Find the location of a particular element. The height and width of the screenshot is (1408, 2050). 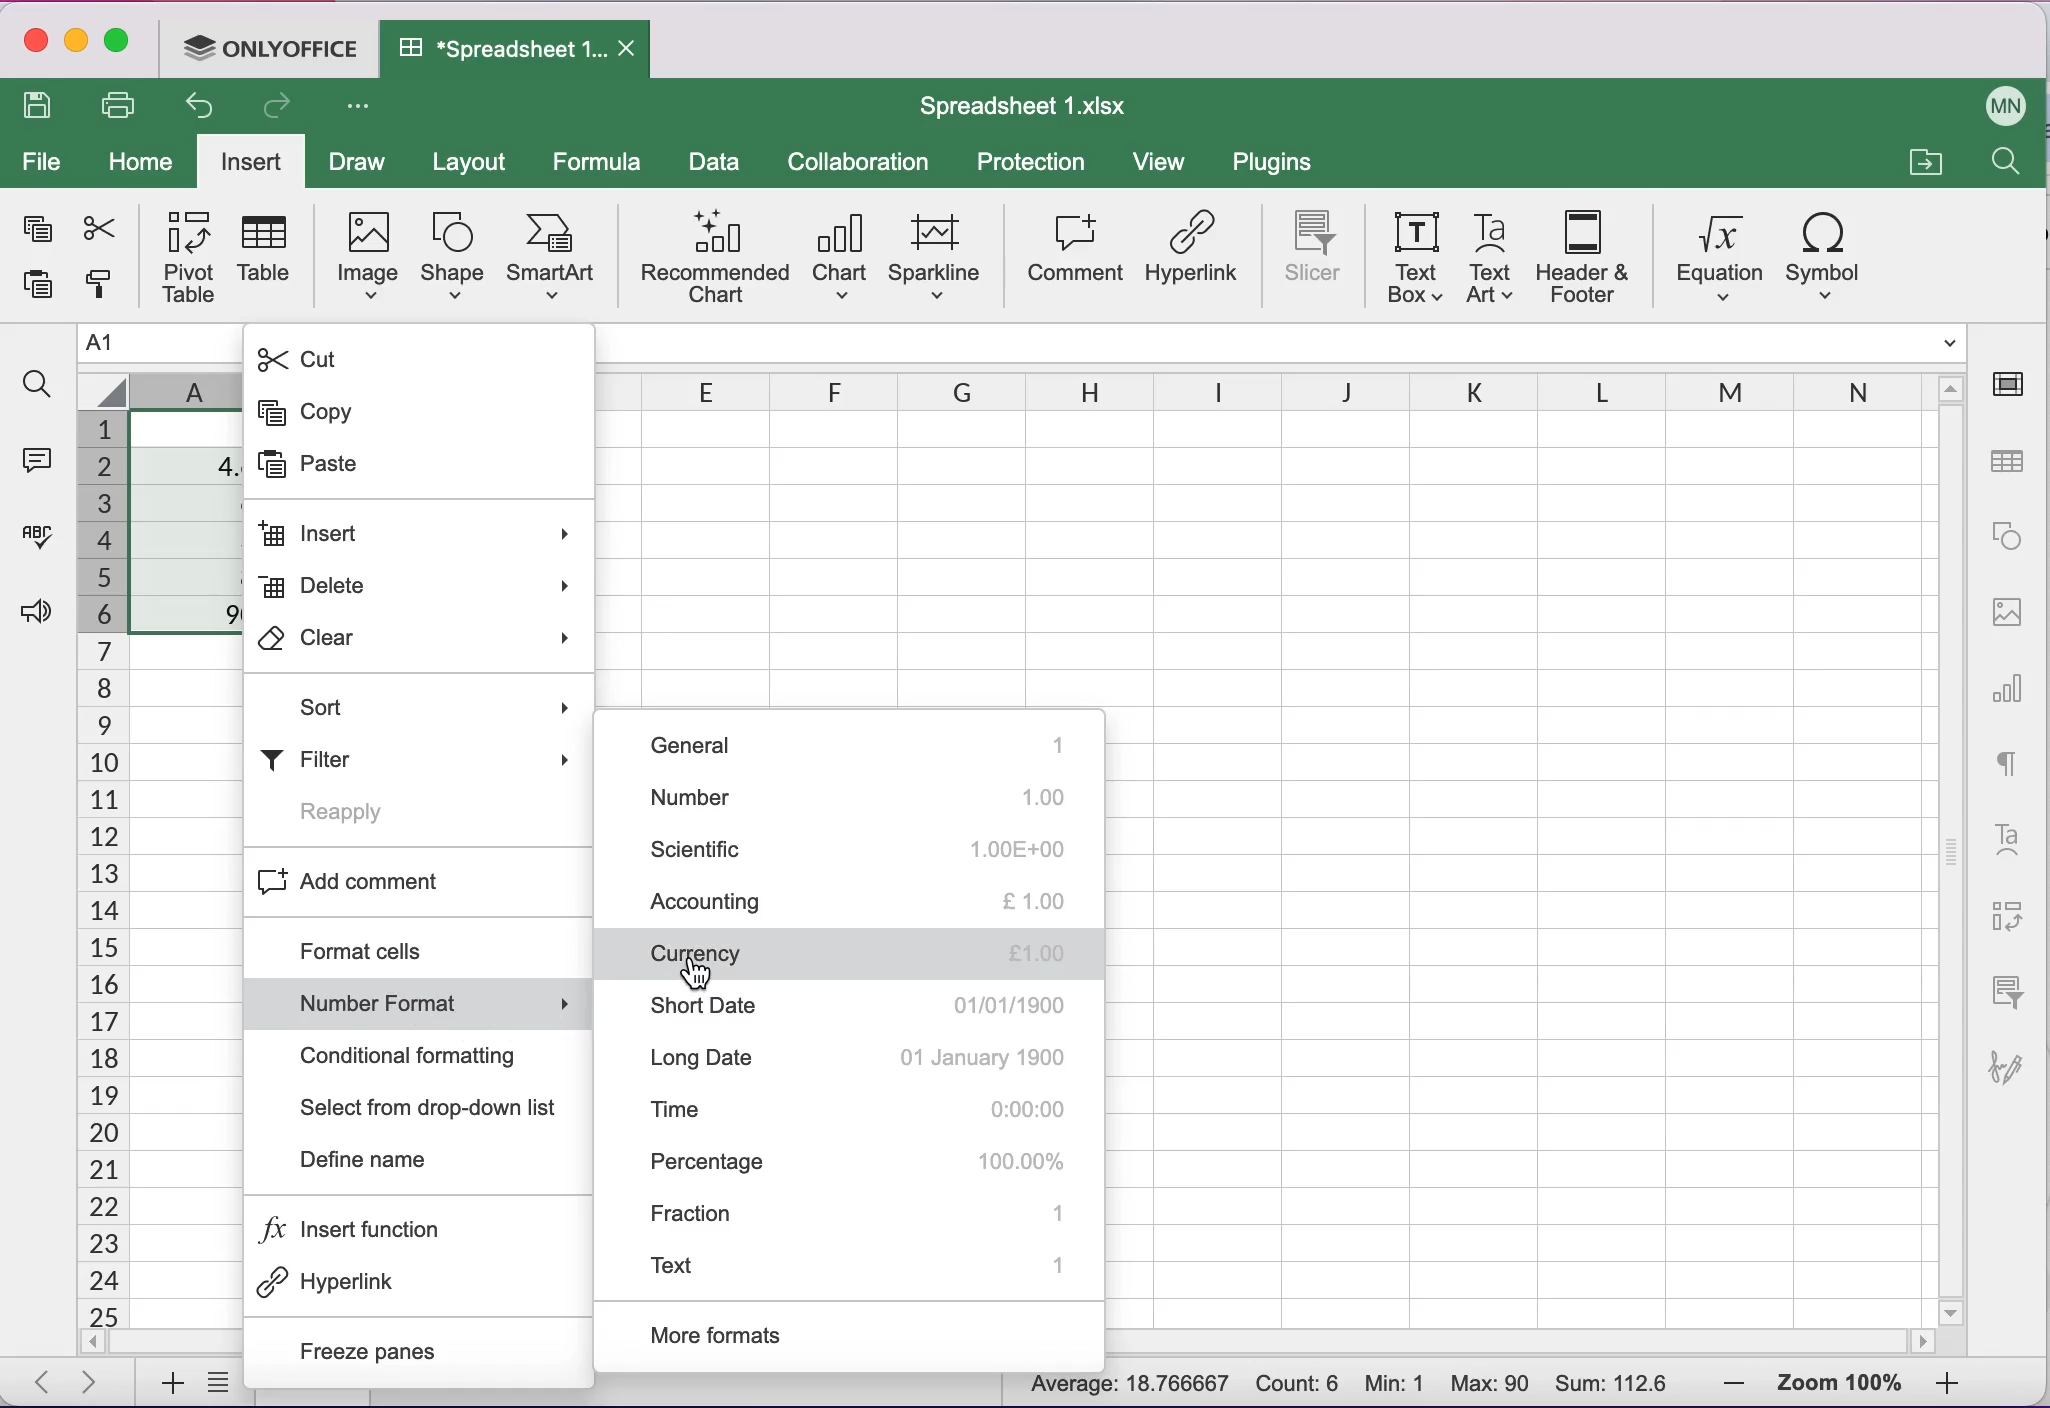

paste is located at coordinates (37, 288).